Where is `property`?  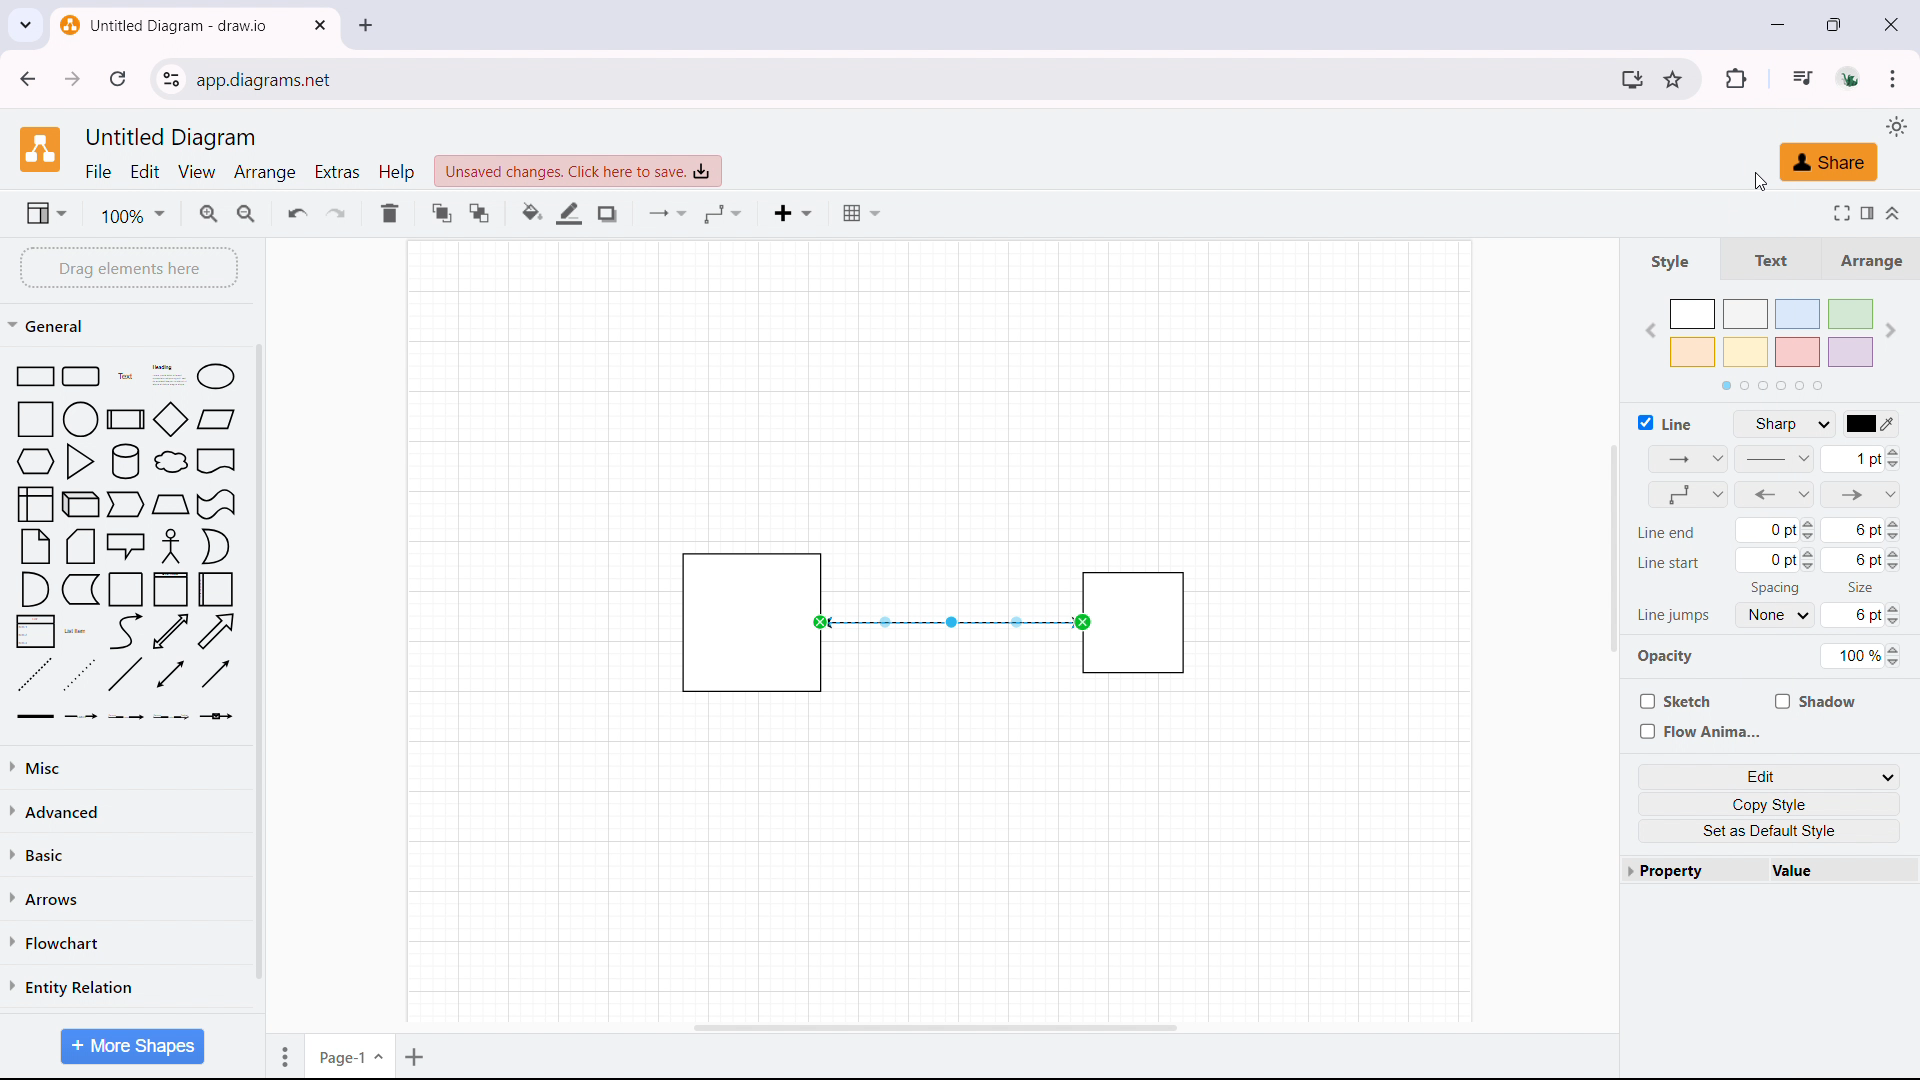
property is located at coordinates (1694, 869).